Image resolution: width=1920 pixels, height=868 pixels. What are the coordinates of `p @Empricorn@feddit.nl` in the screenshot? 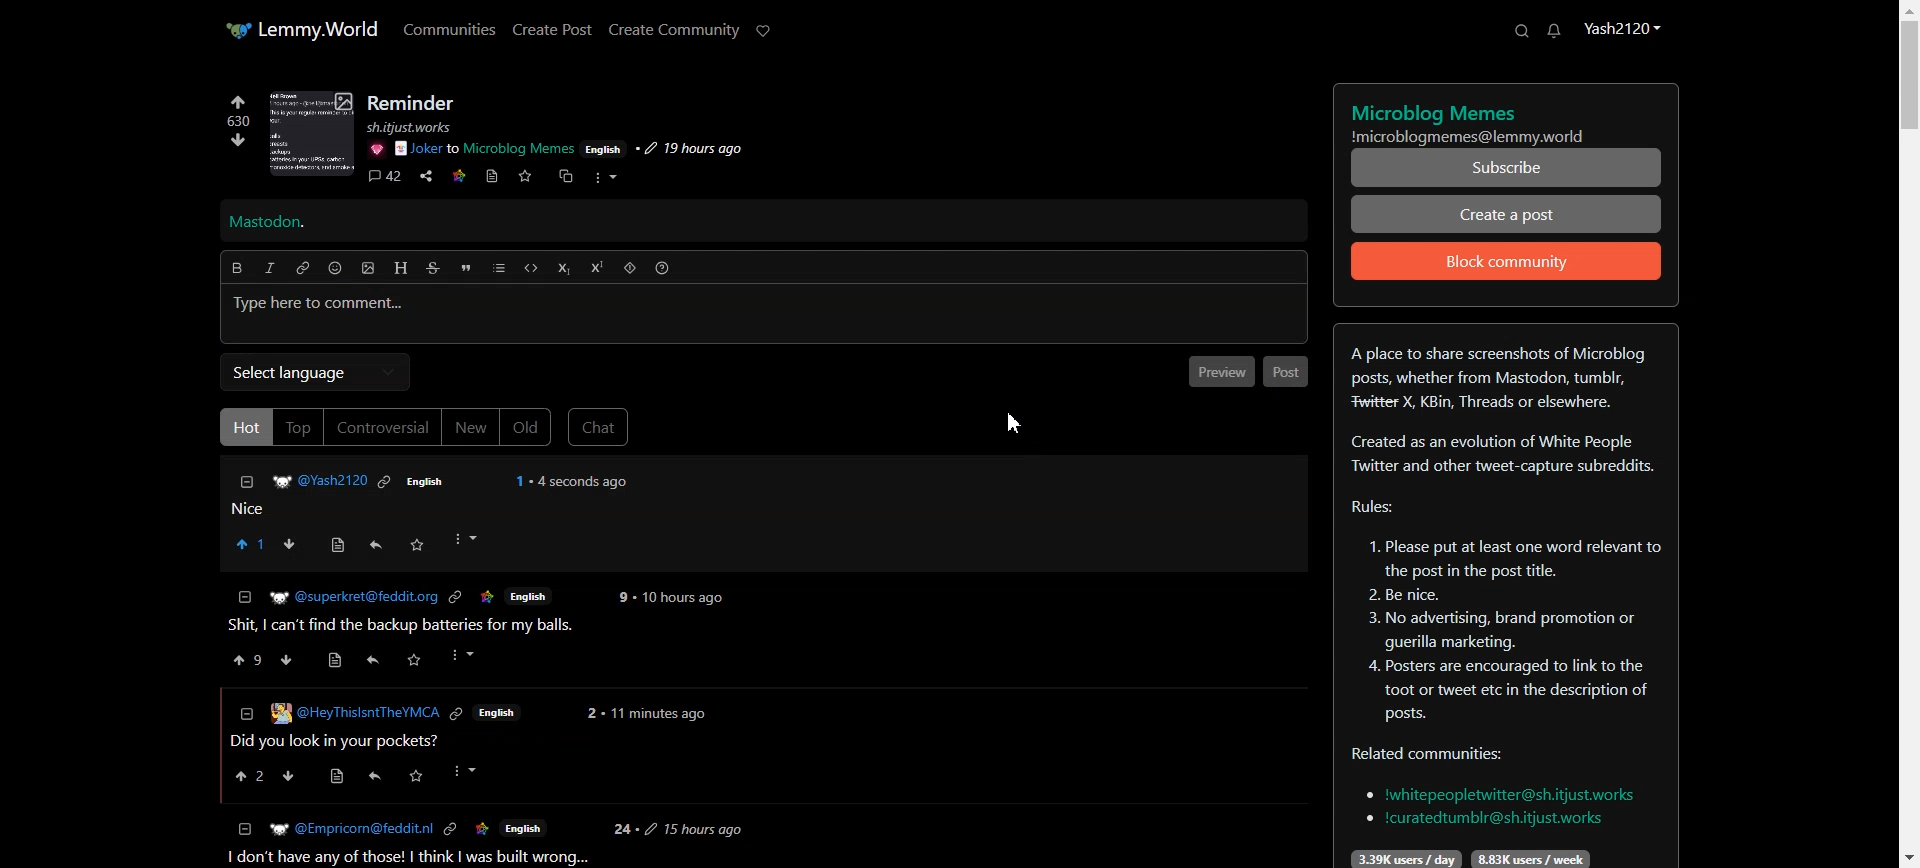 It's located at (350, 827).